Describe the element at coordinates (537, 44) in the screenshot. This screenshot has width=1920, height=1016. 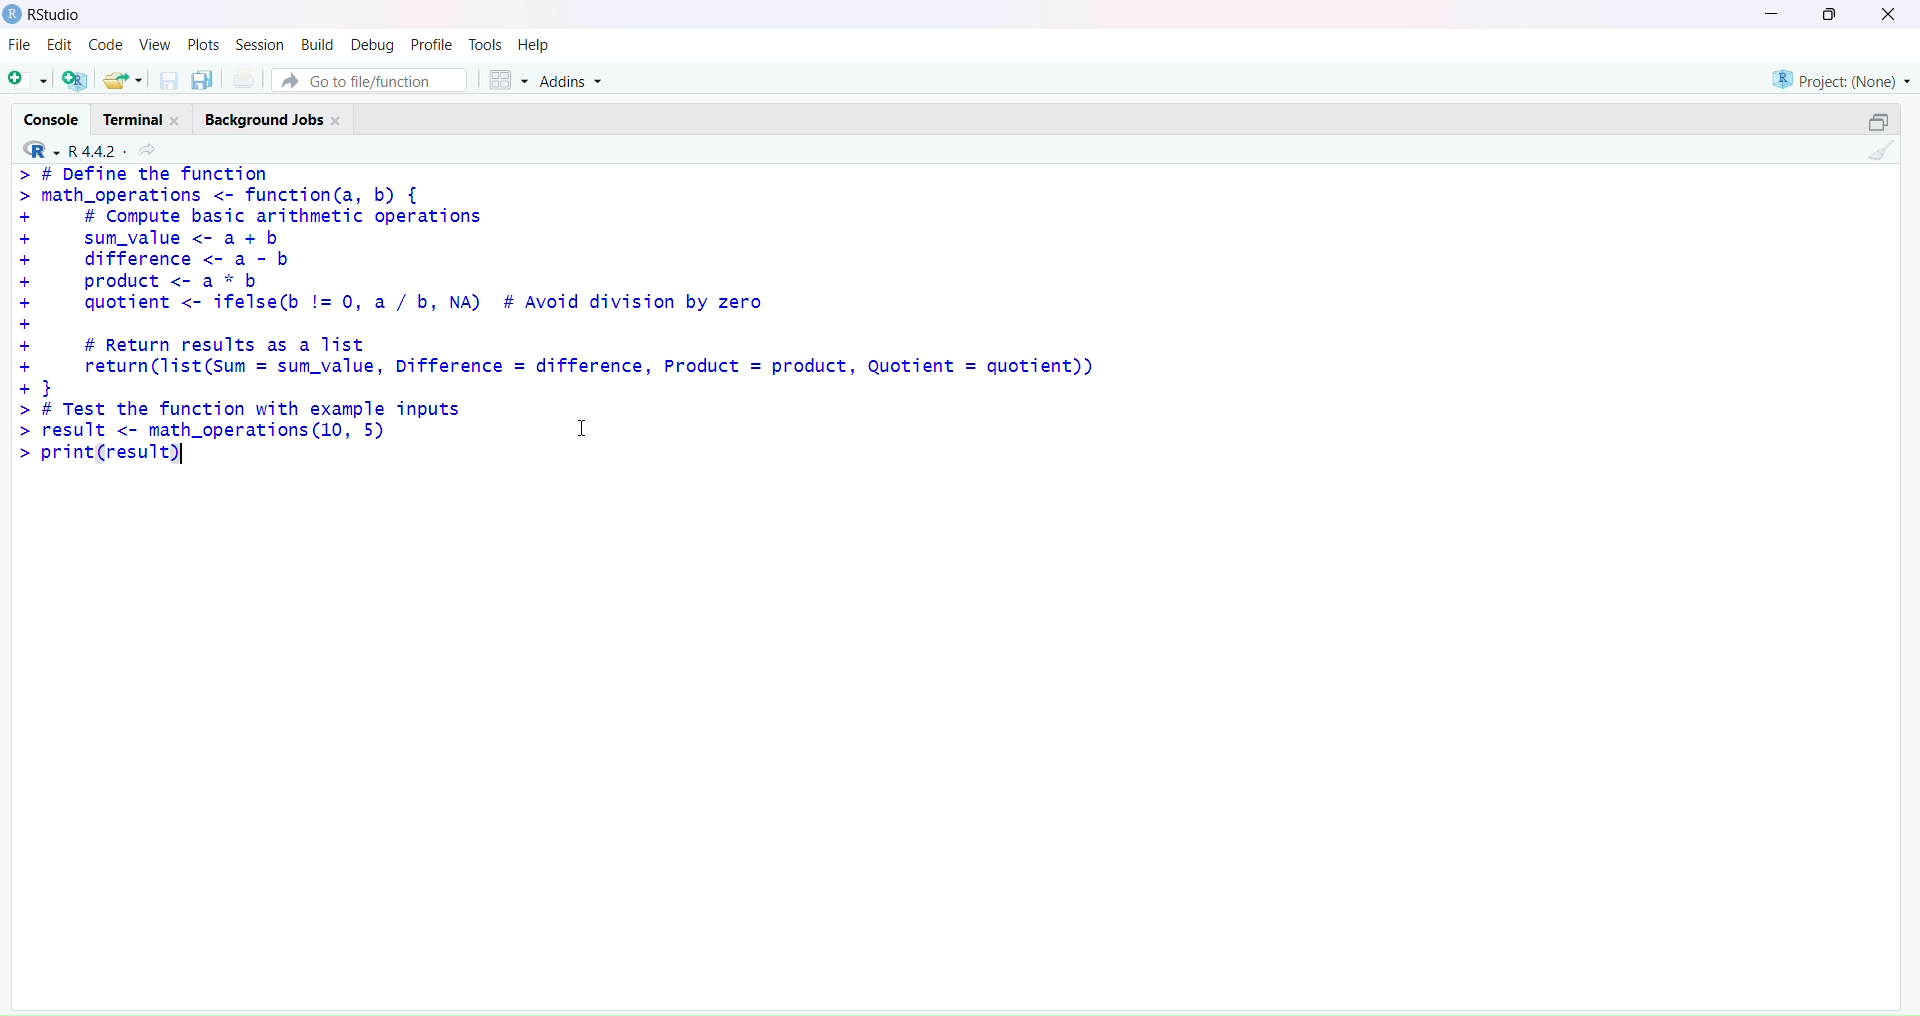
I see `Help` at that location.